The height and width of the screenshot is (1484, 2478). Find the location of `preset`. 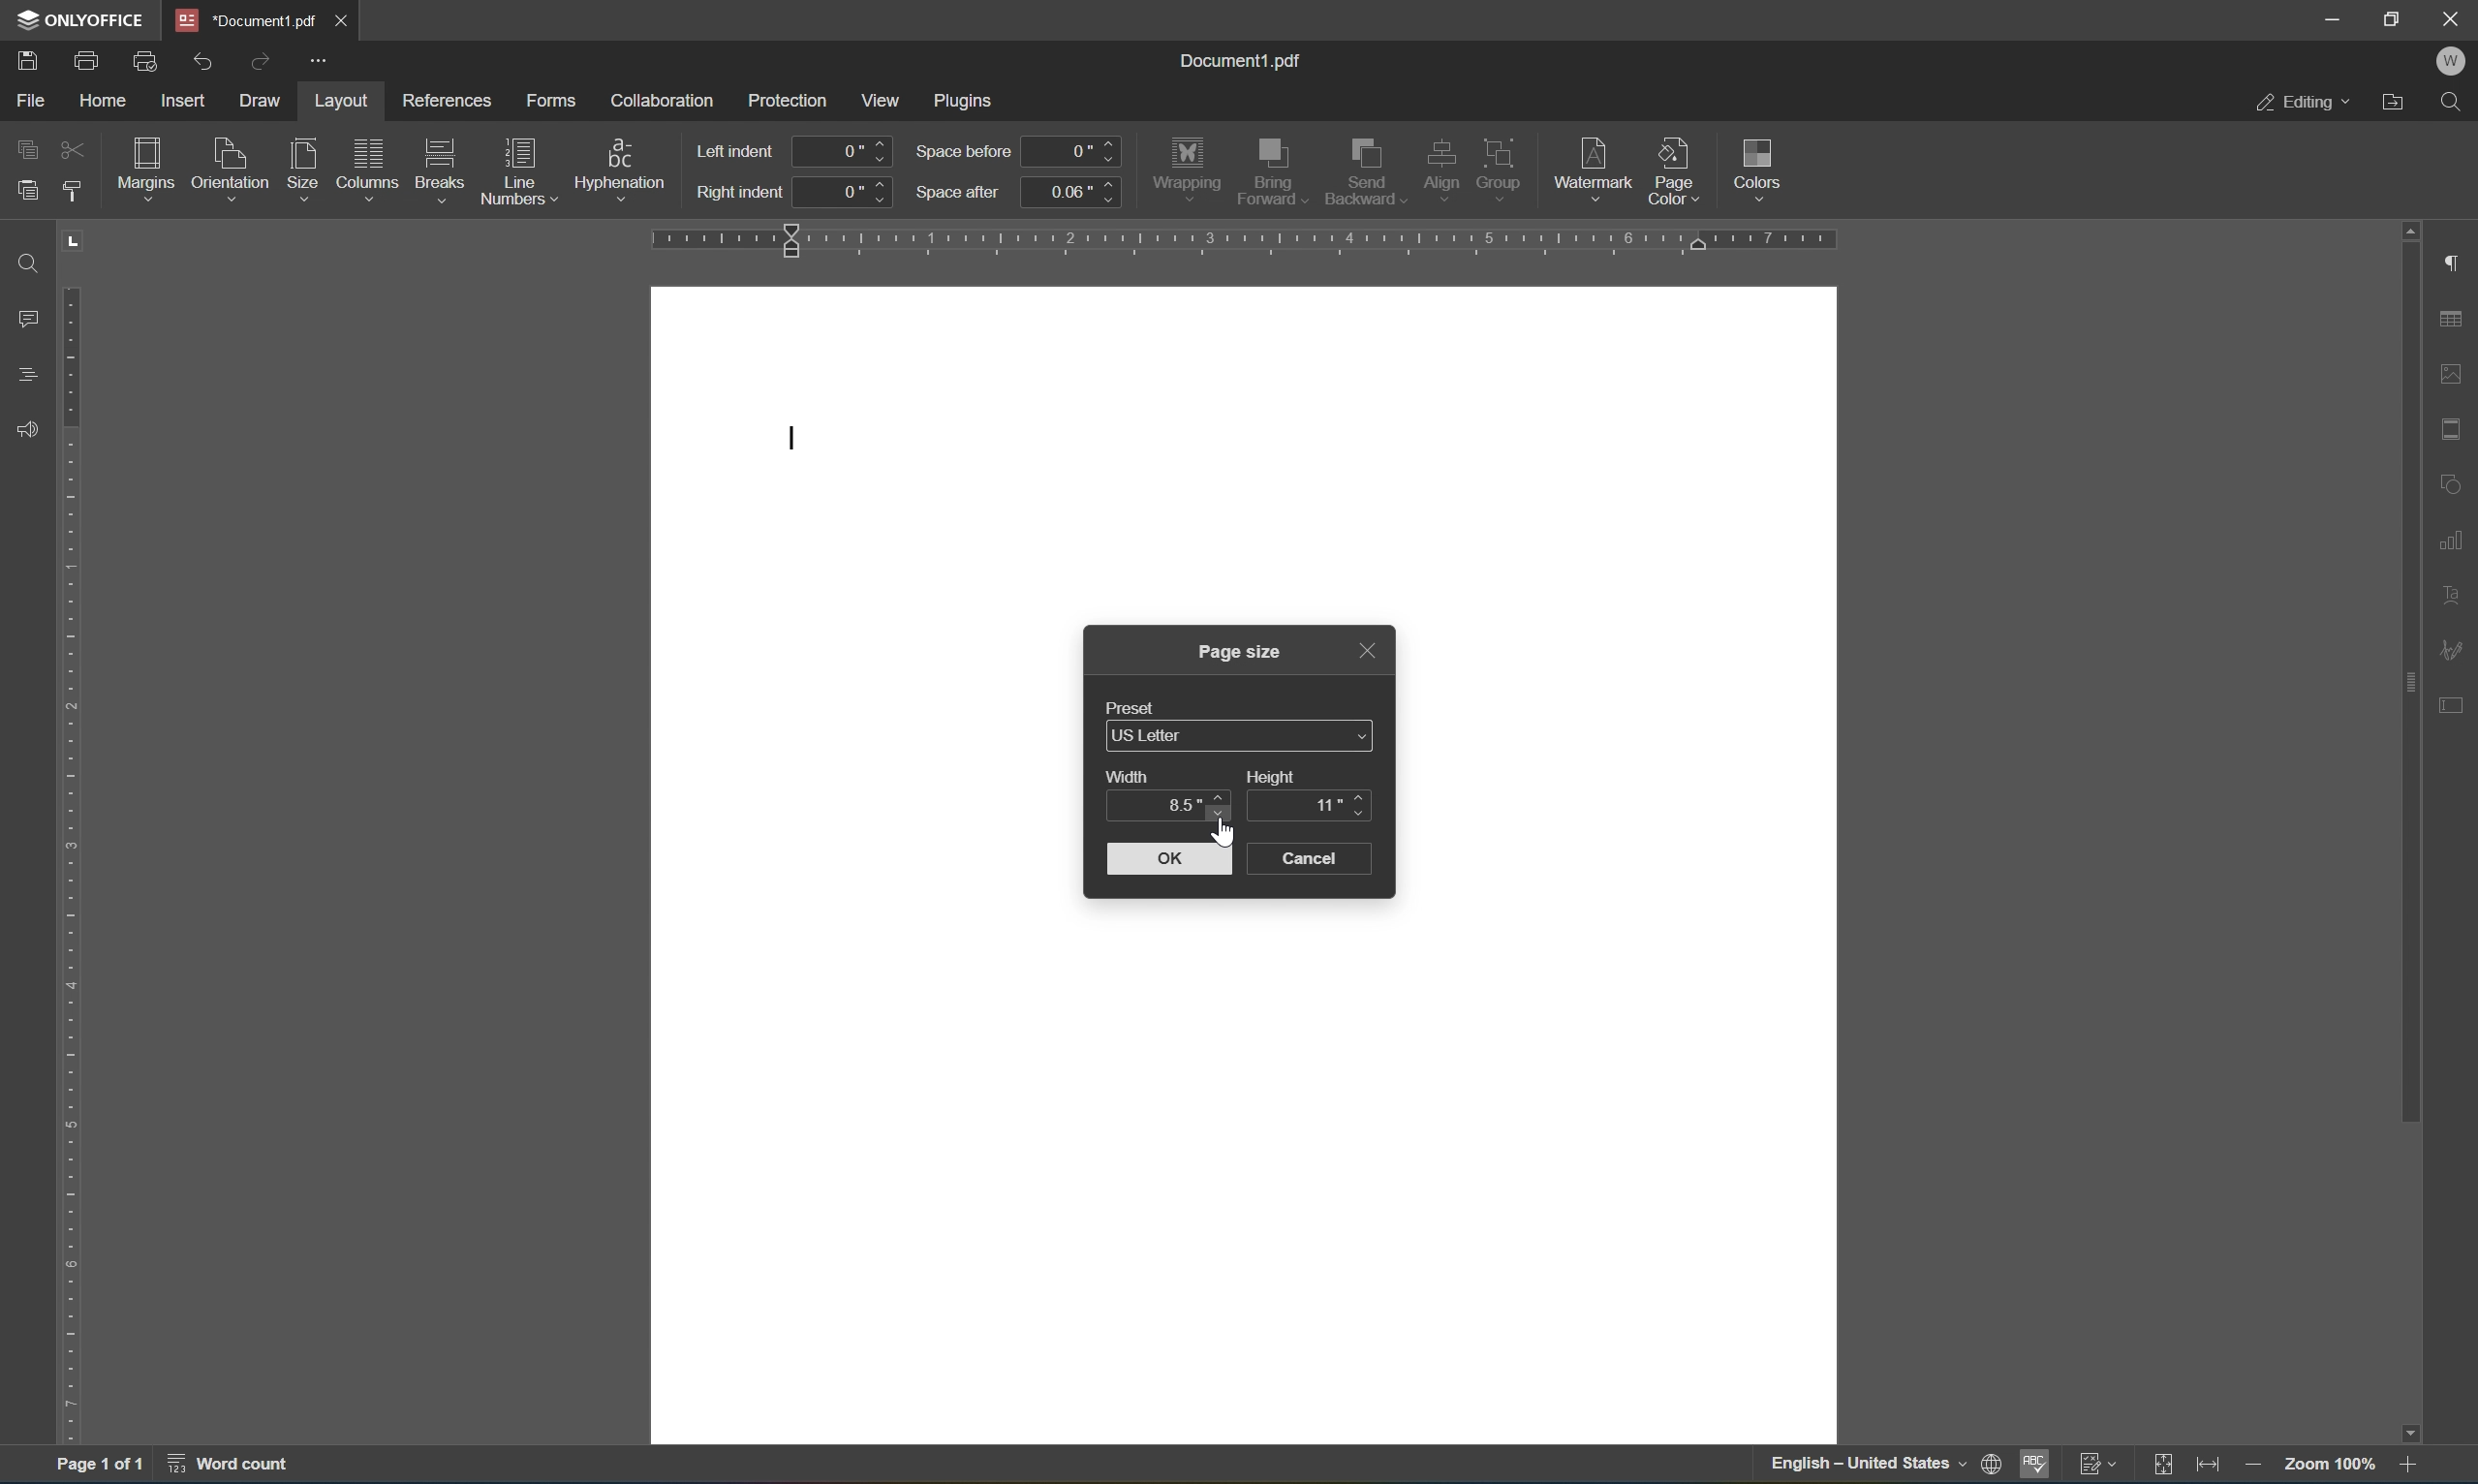

preset is located at coordinates (1135, 704).